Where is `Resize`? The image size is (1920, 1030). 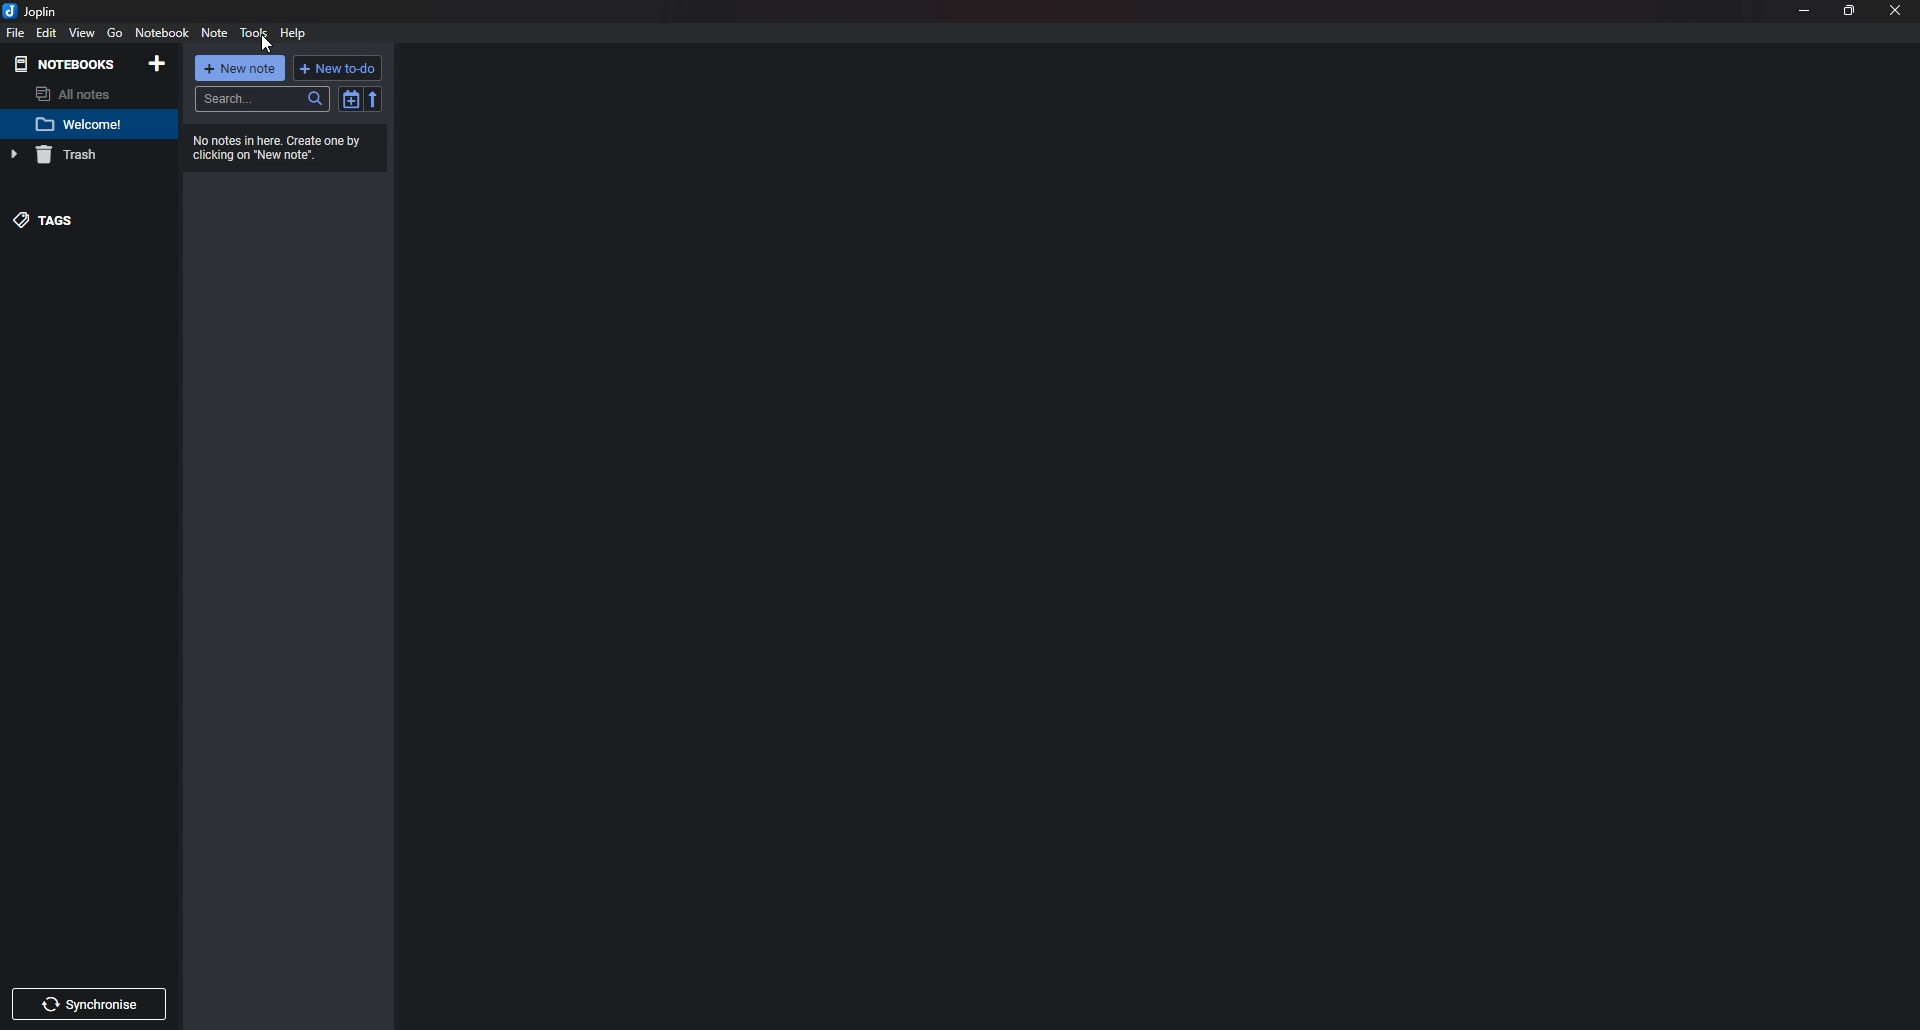
Resize is located at coordinates (1851, 11).